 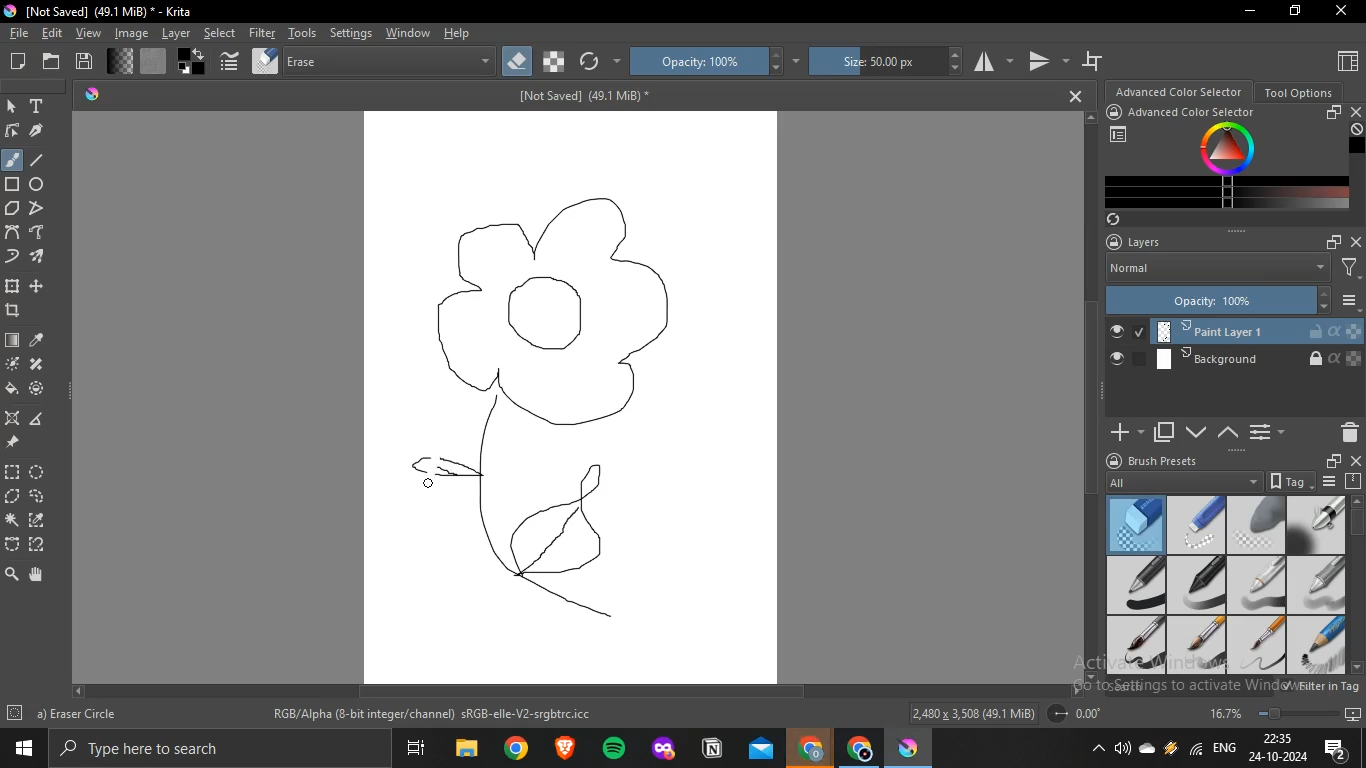 What do you see at coordinates (578, 694) in the screenshot?
I see `Scrollbar` at bounding box center [578, 694].